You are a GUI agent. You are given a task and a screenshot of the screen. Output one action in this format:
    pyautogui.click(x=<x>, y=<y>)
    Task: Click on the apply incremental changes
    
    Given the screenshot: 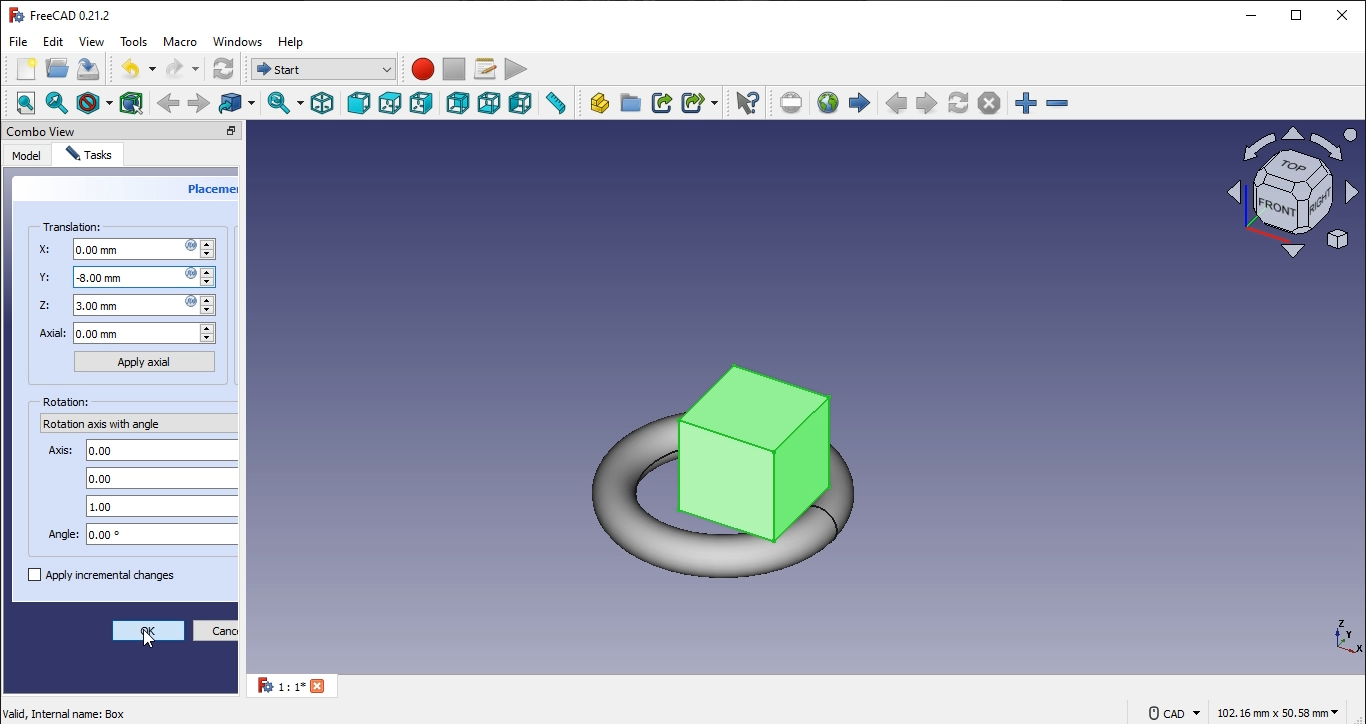 What is the action you would take?
    pyautogui.click(x=102, y=576)
    